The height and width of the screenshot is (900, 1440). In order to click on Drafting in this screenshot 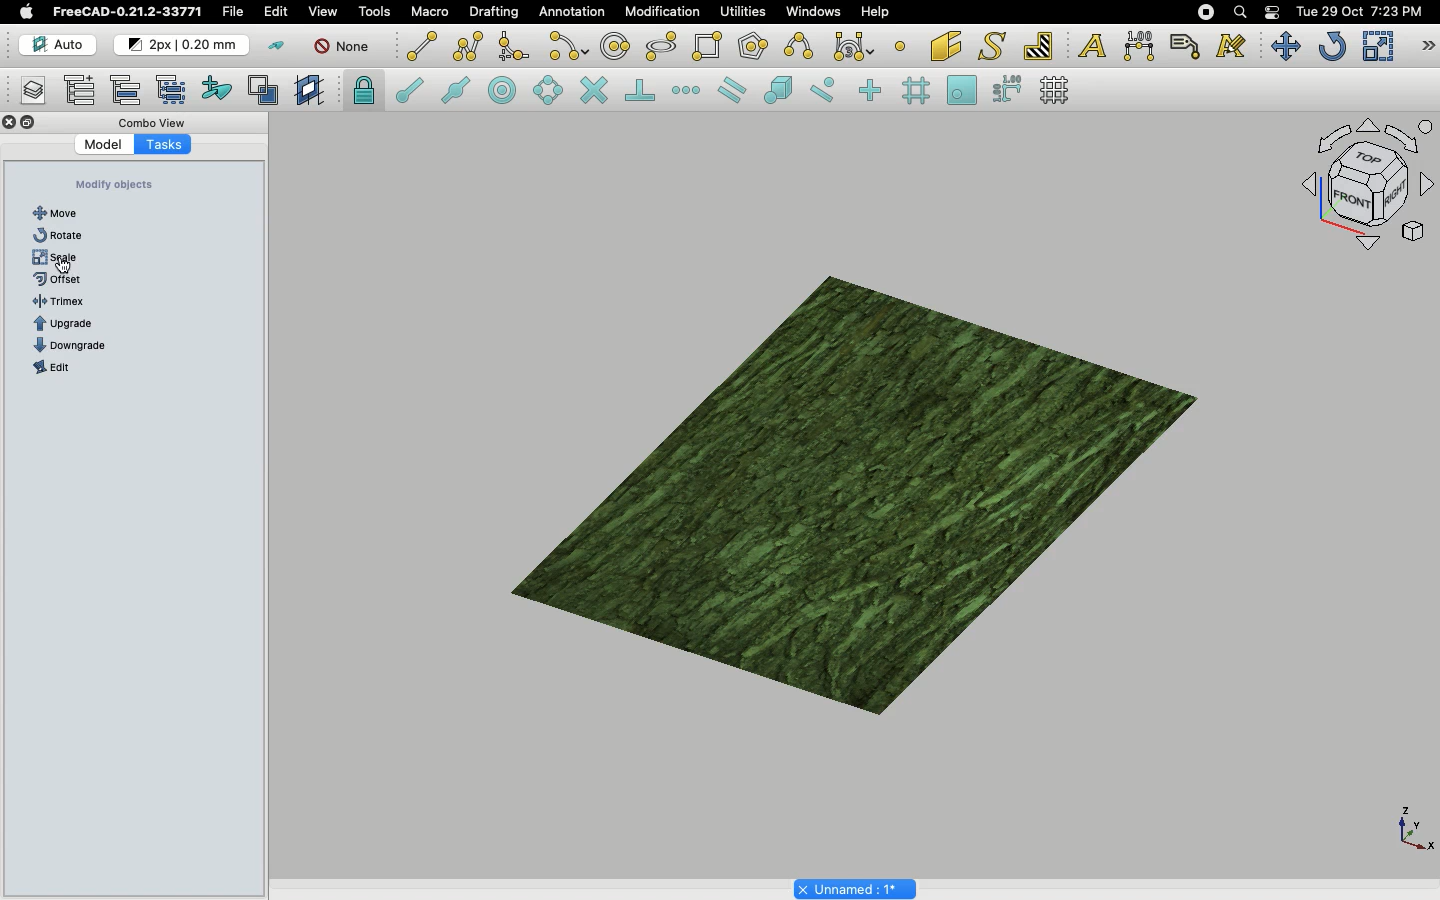, I will do `click(495, 13)`.